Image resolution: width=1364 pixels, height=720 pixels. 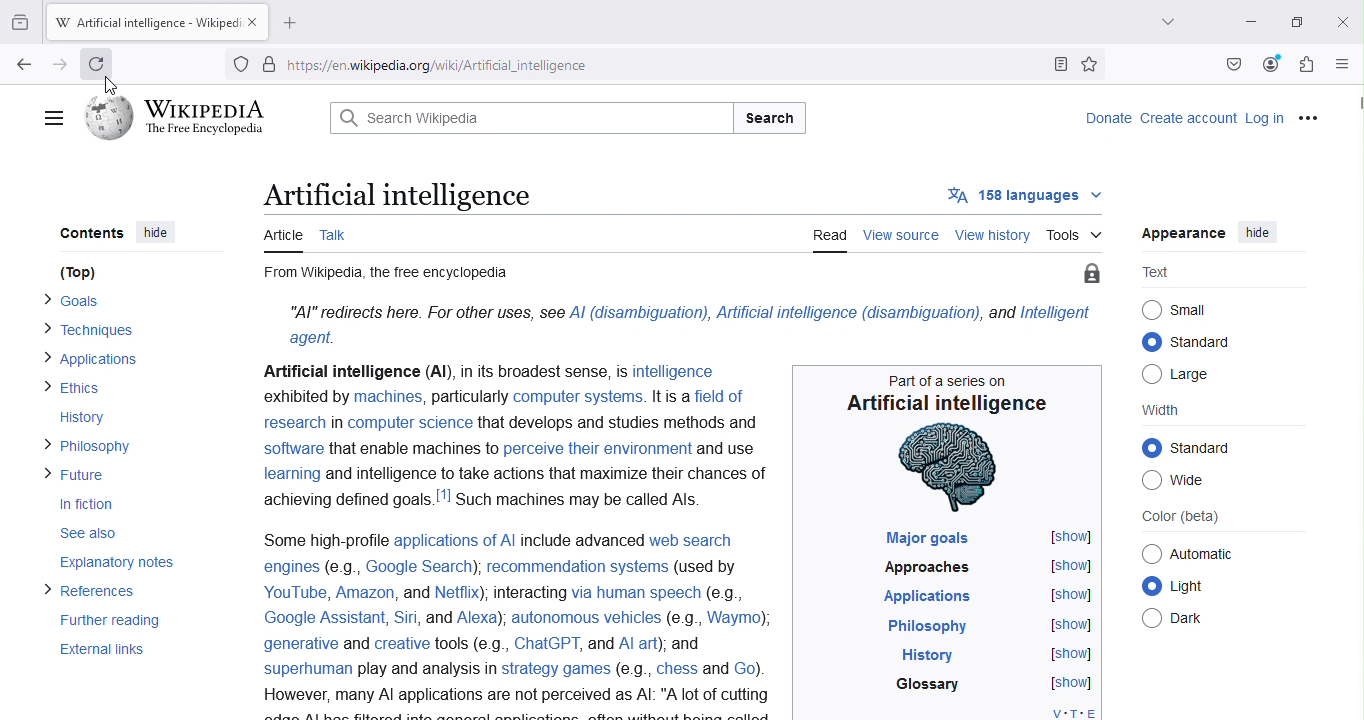 What do you see at coordinates (154, 235) in the screenshot?
I see `hide` at bounding box center [154, 235].